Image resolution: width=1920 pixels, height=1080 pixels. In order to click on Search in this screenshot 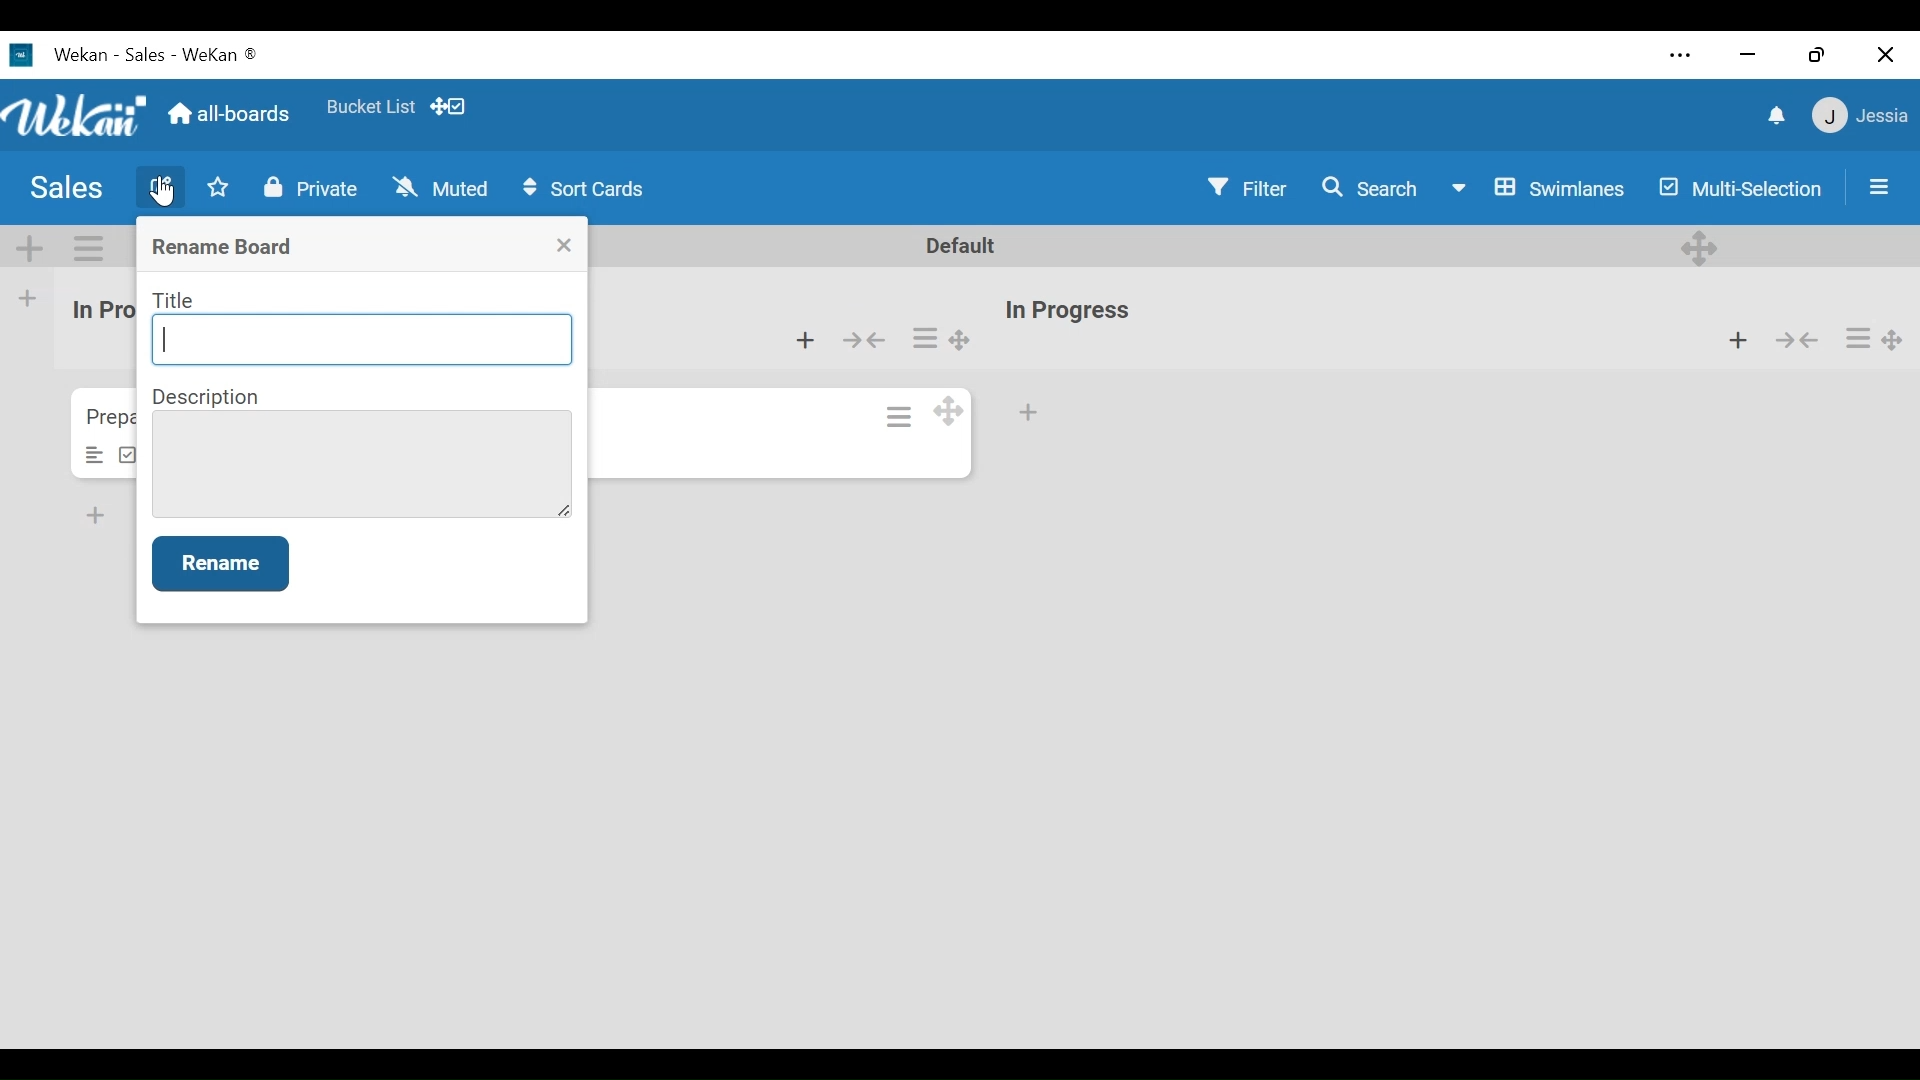, I will do `click(1373, 188)`.